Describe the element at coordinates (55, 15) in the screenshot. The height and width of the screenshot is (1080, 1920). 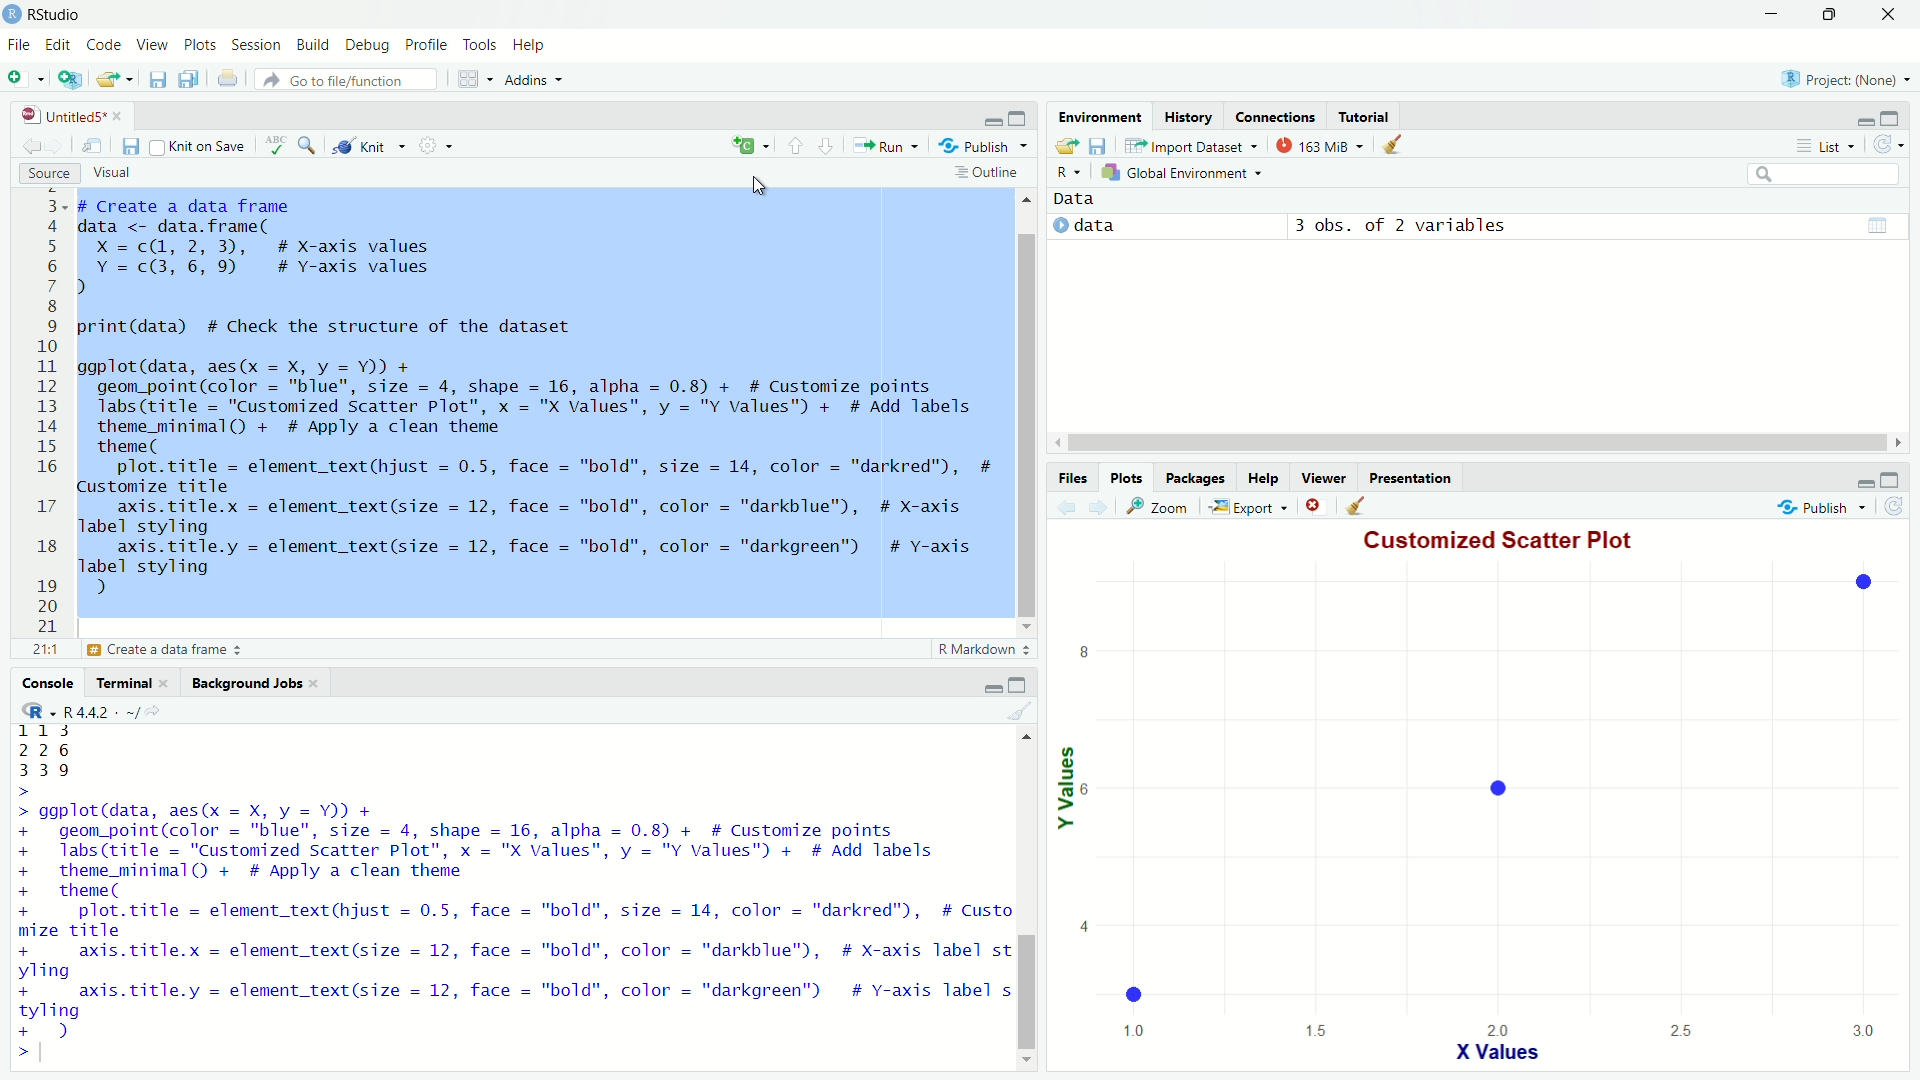
I see `R studio` at that location.